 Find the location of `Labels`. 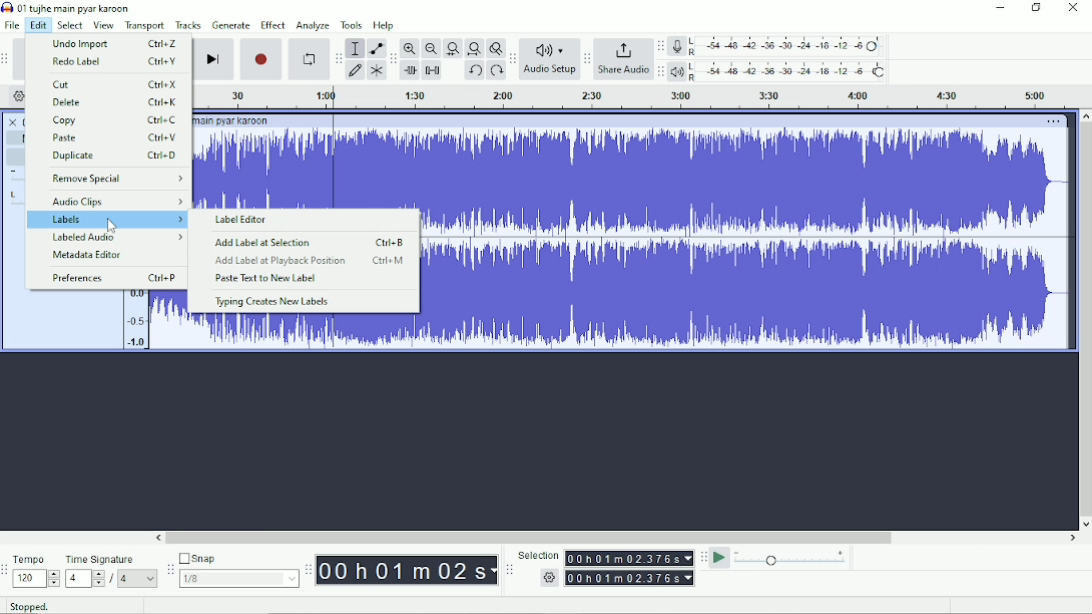

Labels is located at coordinates (108, 219).